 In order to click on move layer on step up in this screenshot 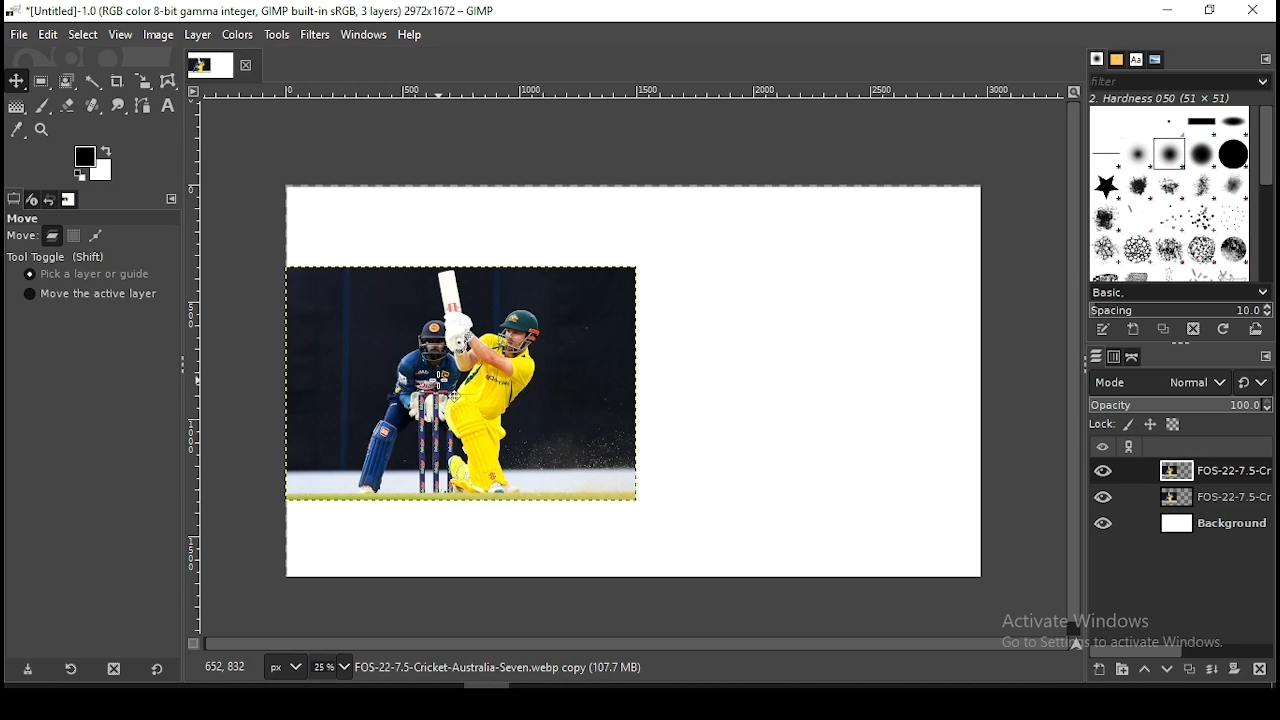, I will do `click(1144, 671)`.